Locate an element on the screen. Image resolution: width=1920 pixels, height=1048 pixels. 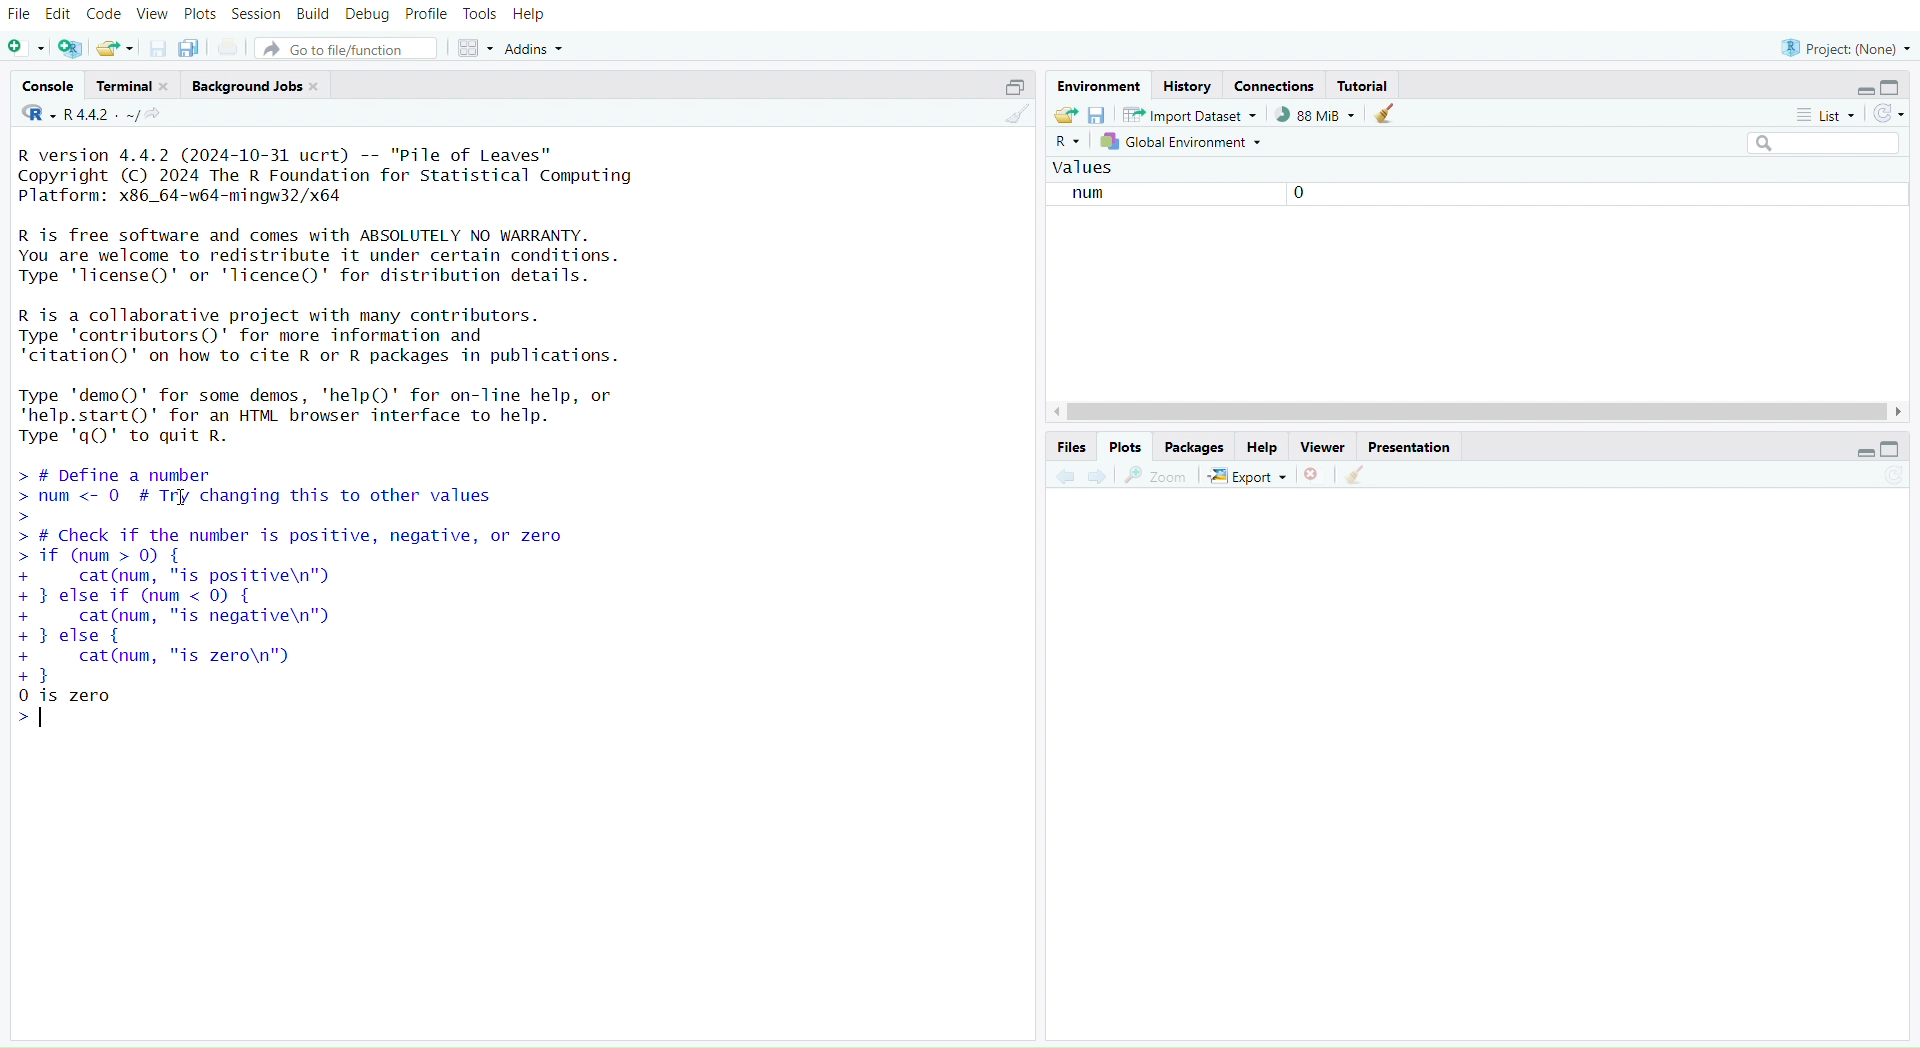
backward is located at coordinates (1065, 475).